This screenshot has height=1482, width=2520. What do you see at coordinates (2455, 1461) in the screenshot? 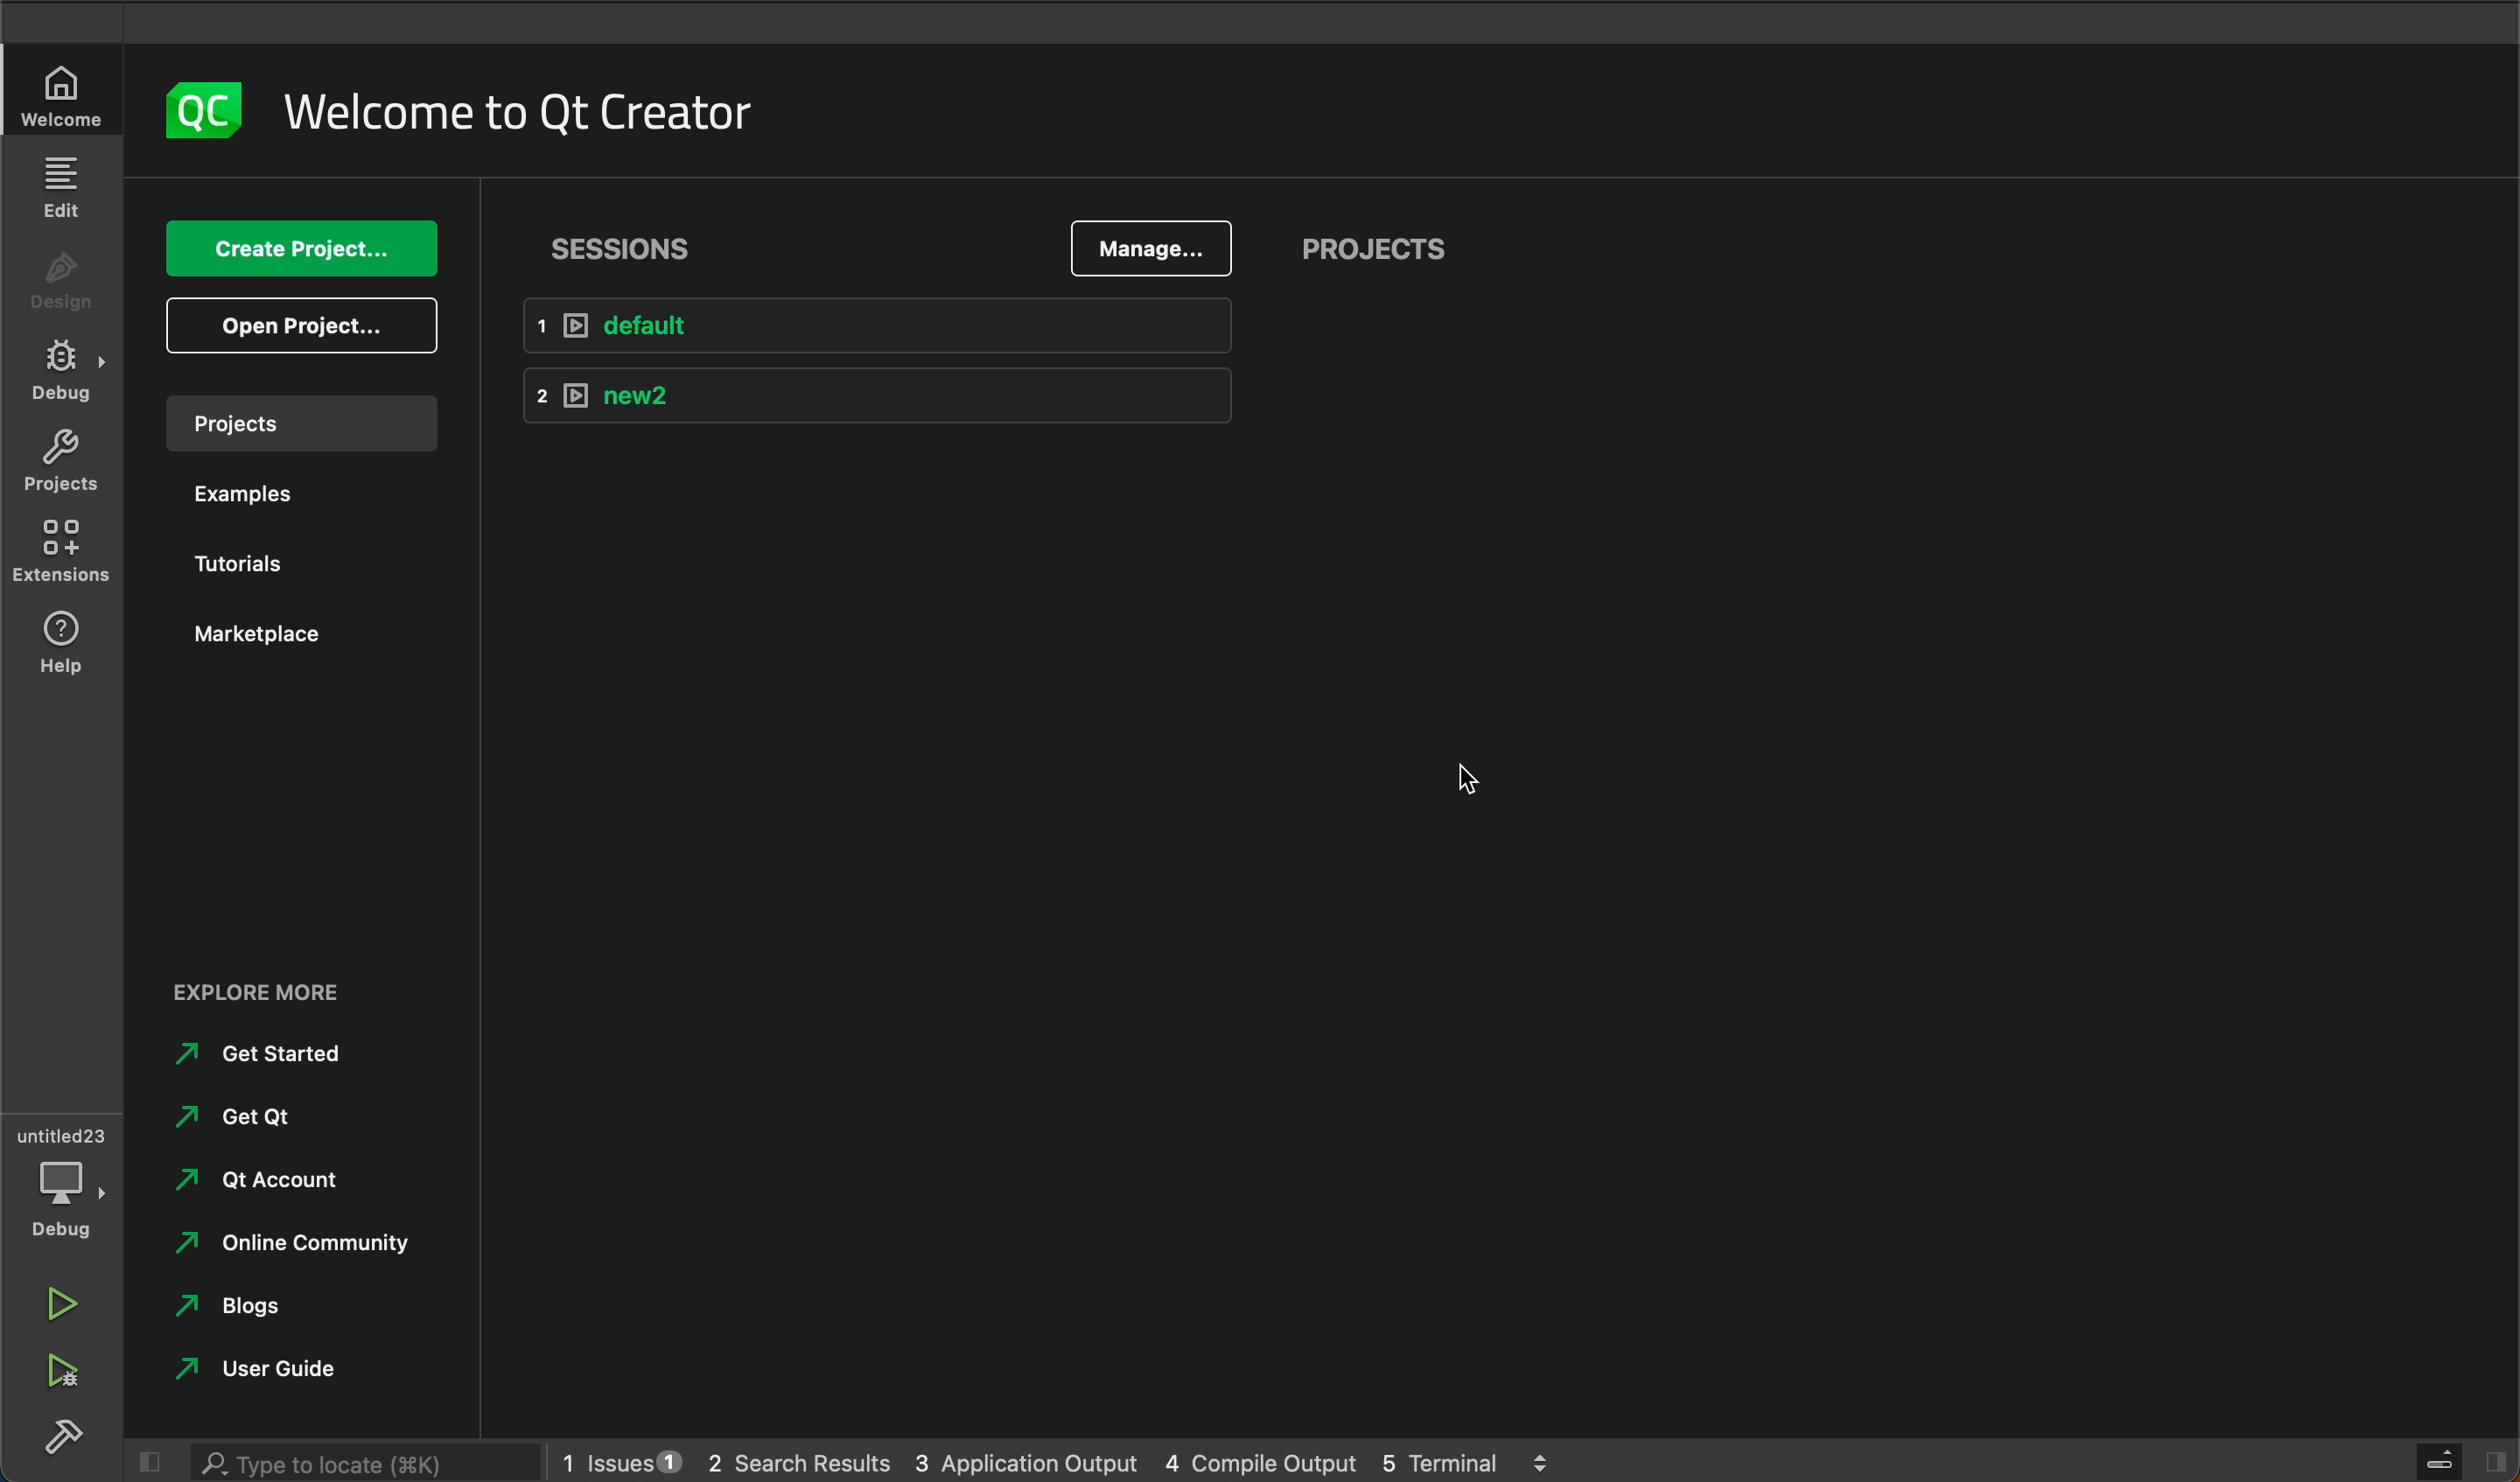
I see `close slide bar` at bounding box center [2455, 1461].